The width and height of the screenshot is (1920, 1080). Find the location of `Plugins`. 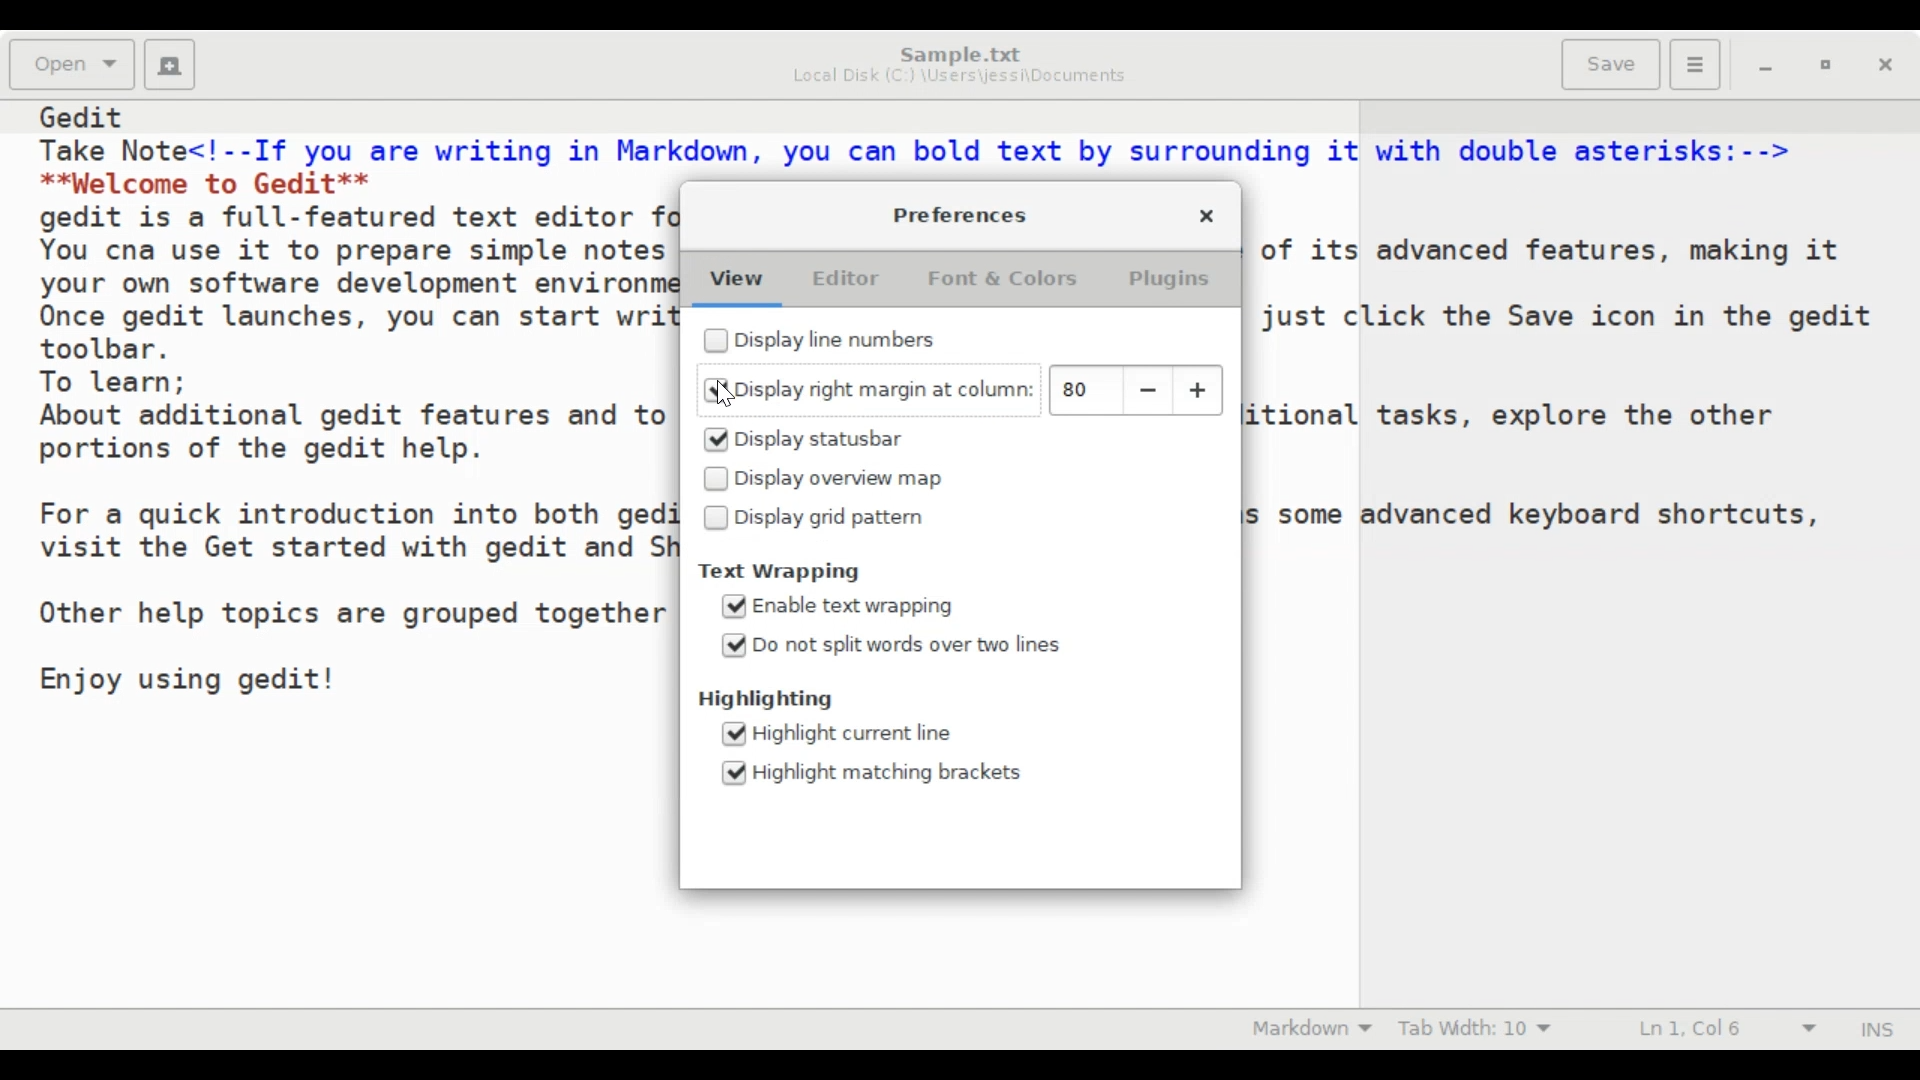

Plugins is located at coordinates (1172, 278).